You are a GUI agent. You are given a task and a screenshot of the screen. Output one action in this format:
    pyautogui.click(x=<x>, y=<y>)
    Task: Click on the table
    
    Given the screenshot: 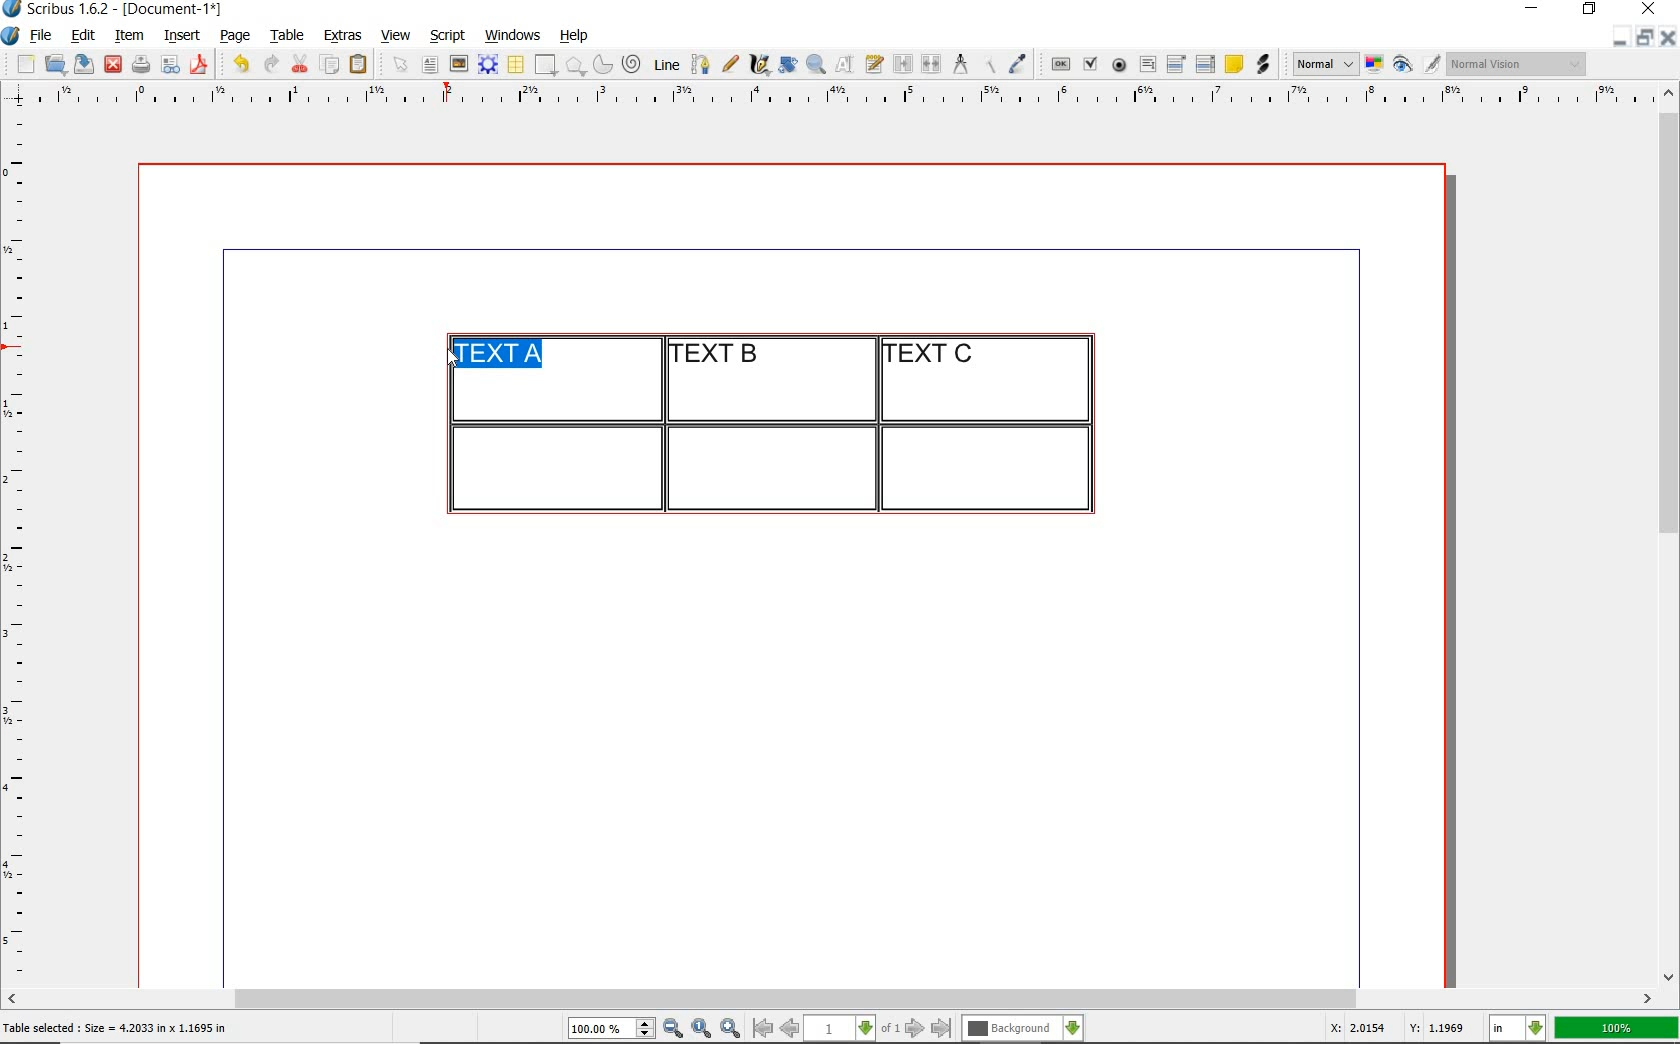 What is the action you would take?
    pyautogui.click(x=517, y=65)
    